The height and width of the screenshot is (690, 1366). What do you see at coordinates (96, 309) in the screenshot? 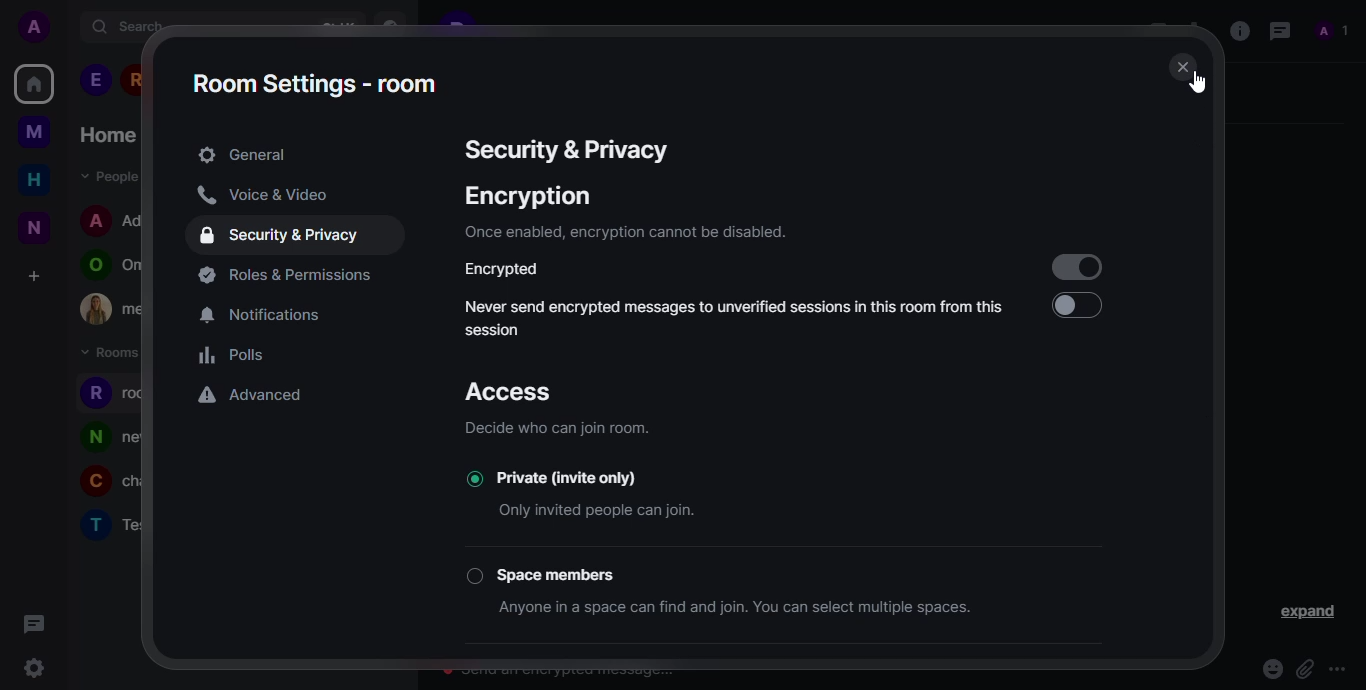
I see `profile image` at bounding box center [96, 309].